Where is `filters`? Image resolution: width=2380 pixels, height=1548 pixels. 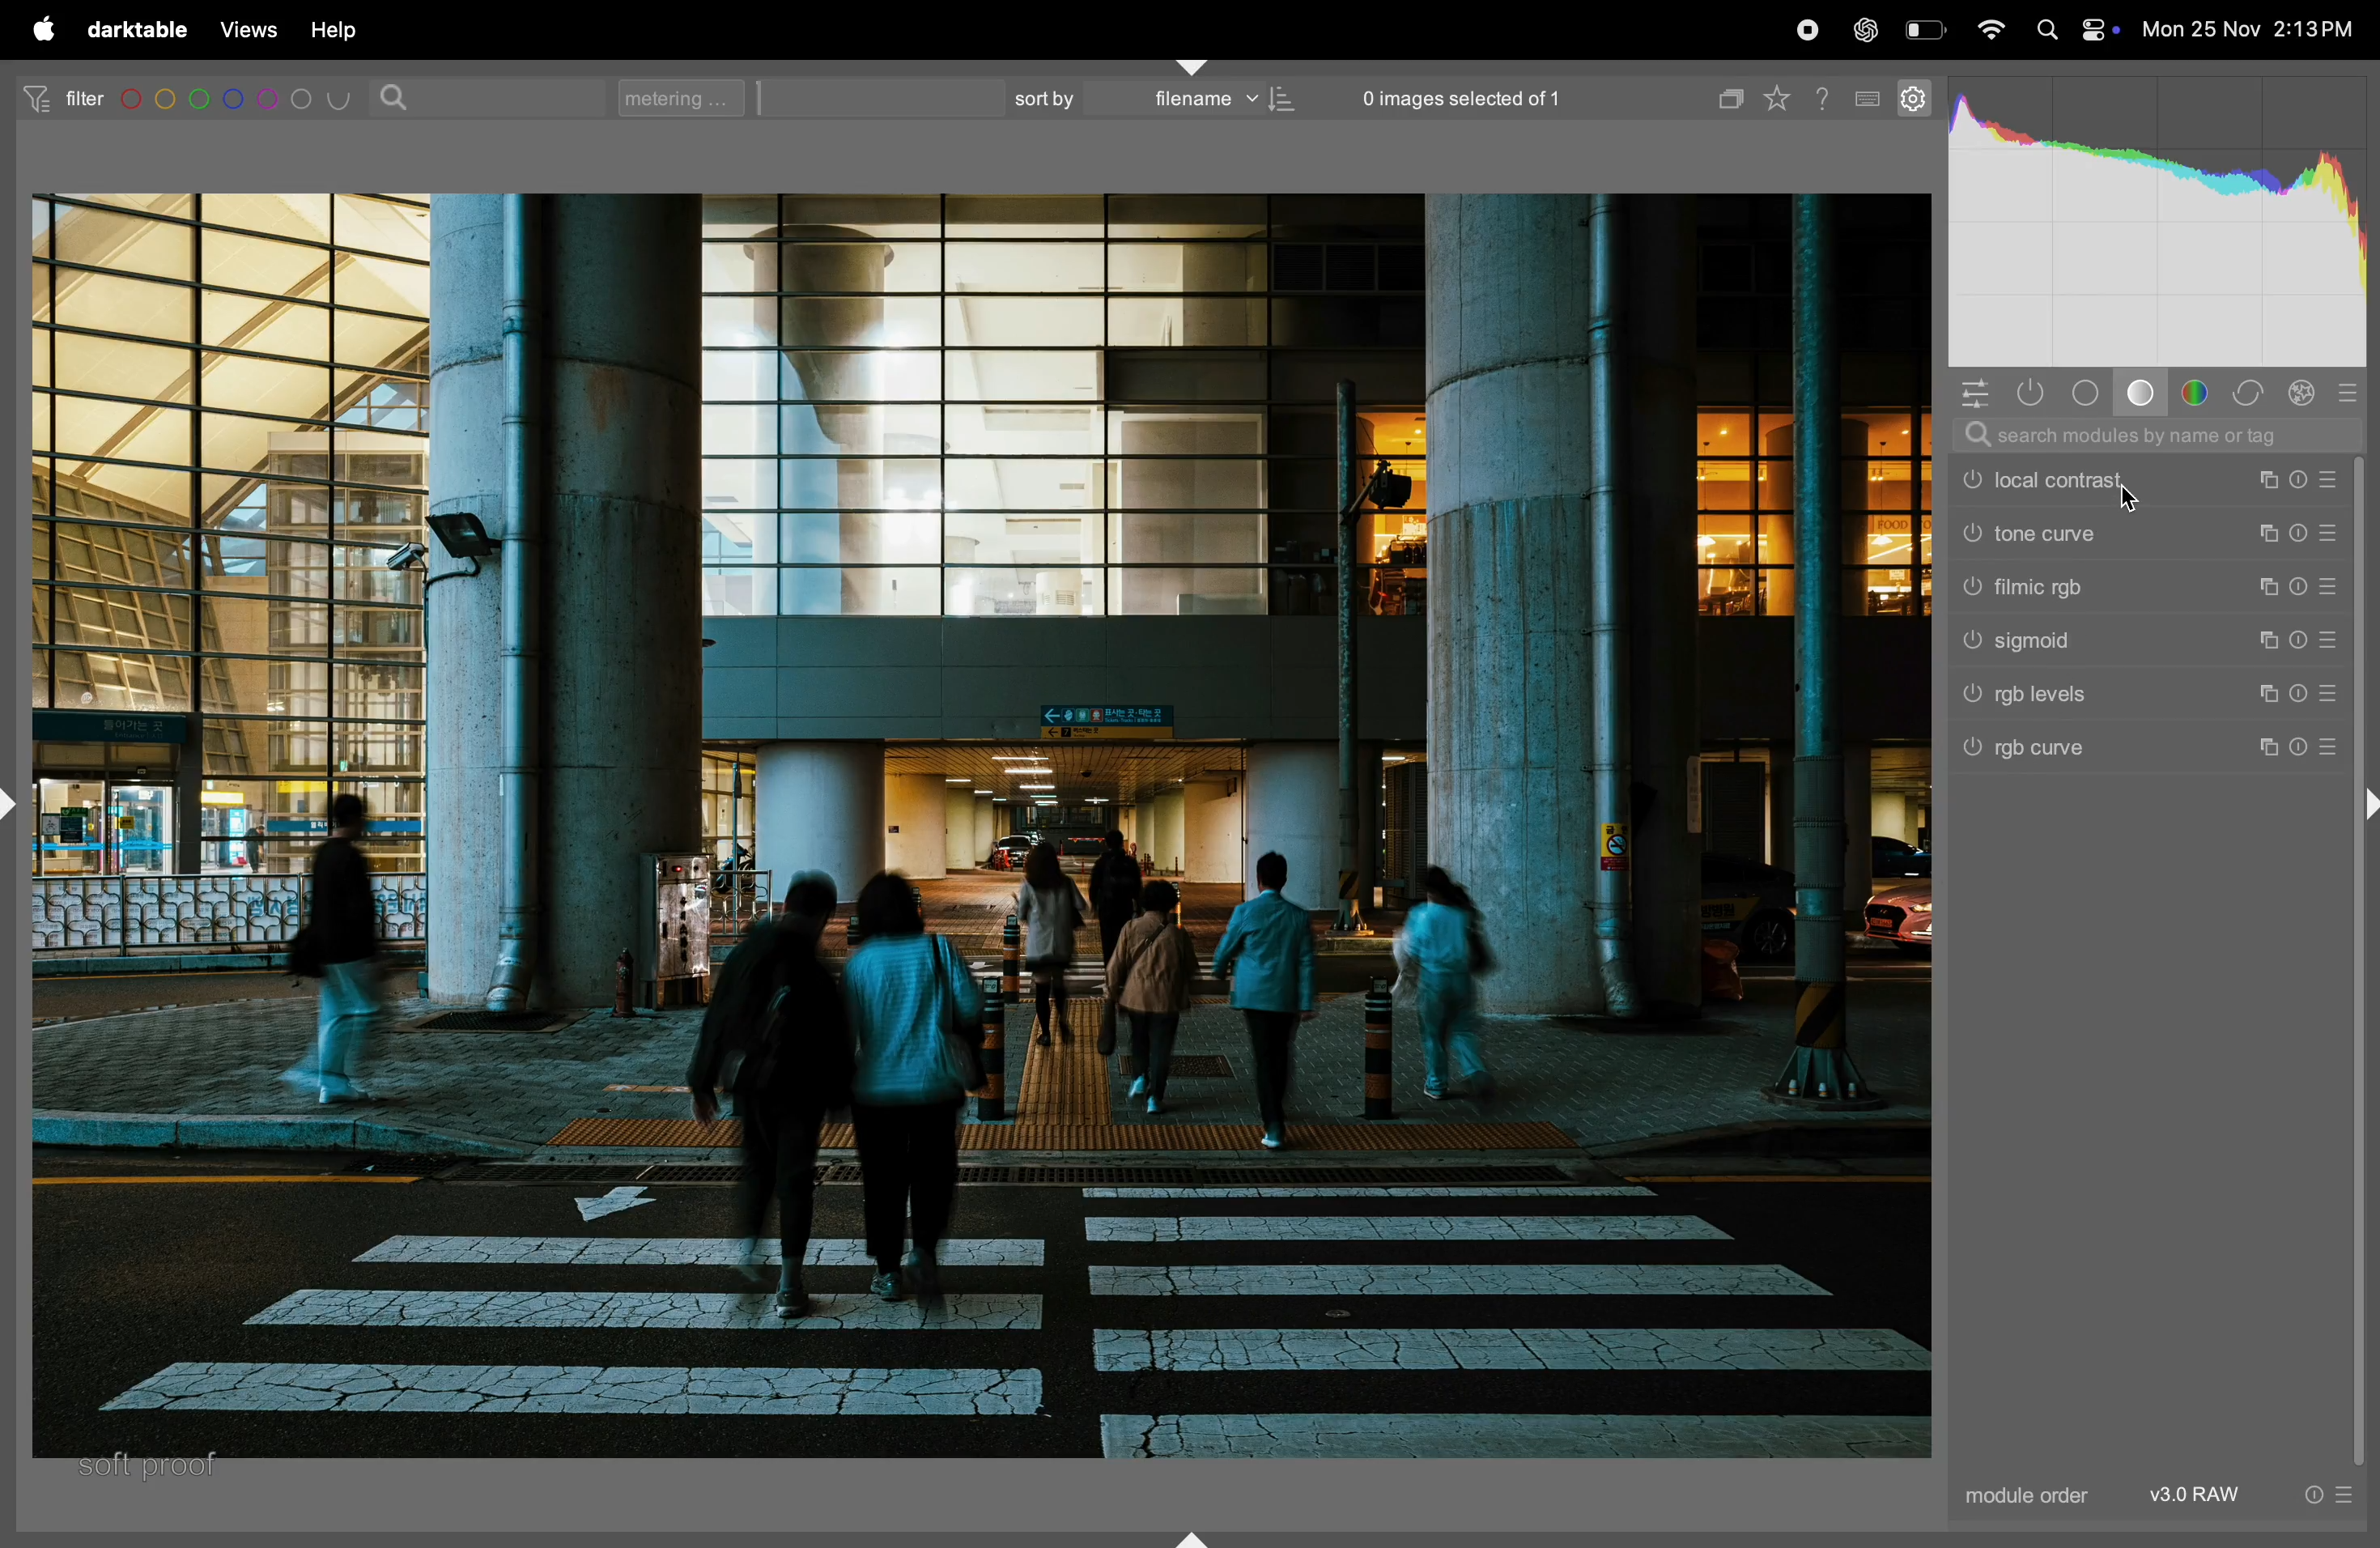
filters is located at coordinates (240, 100).